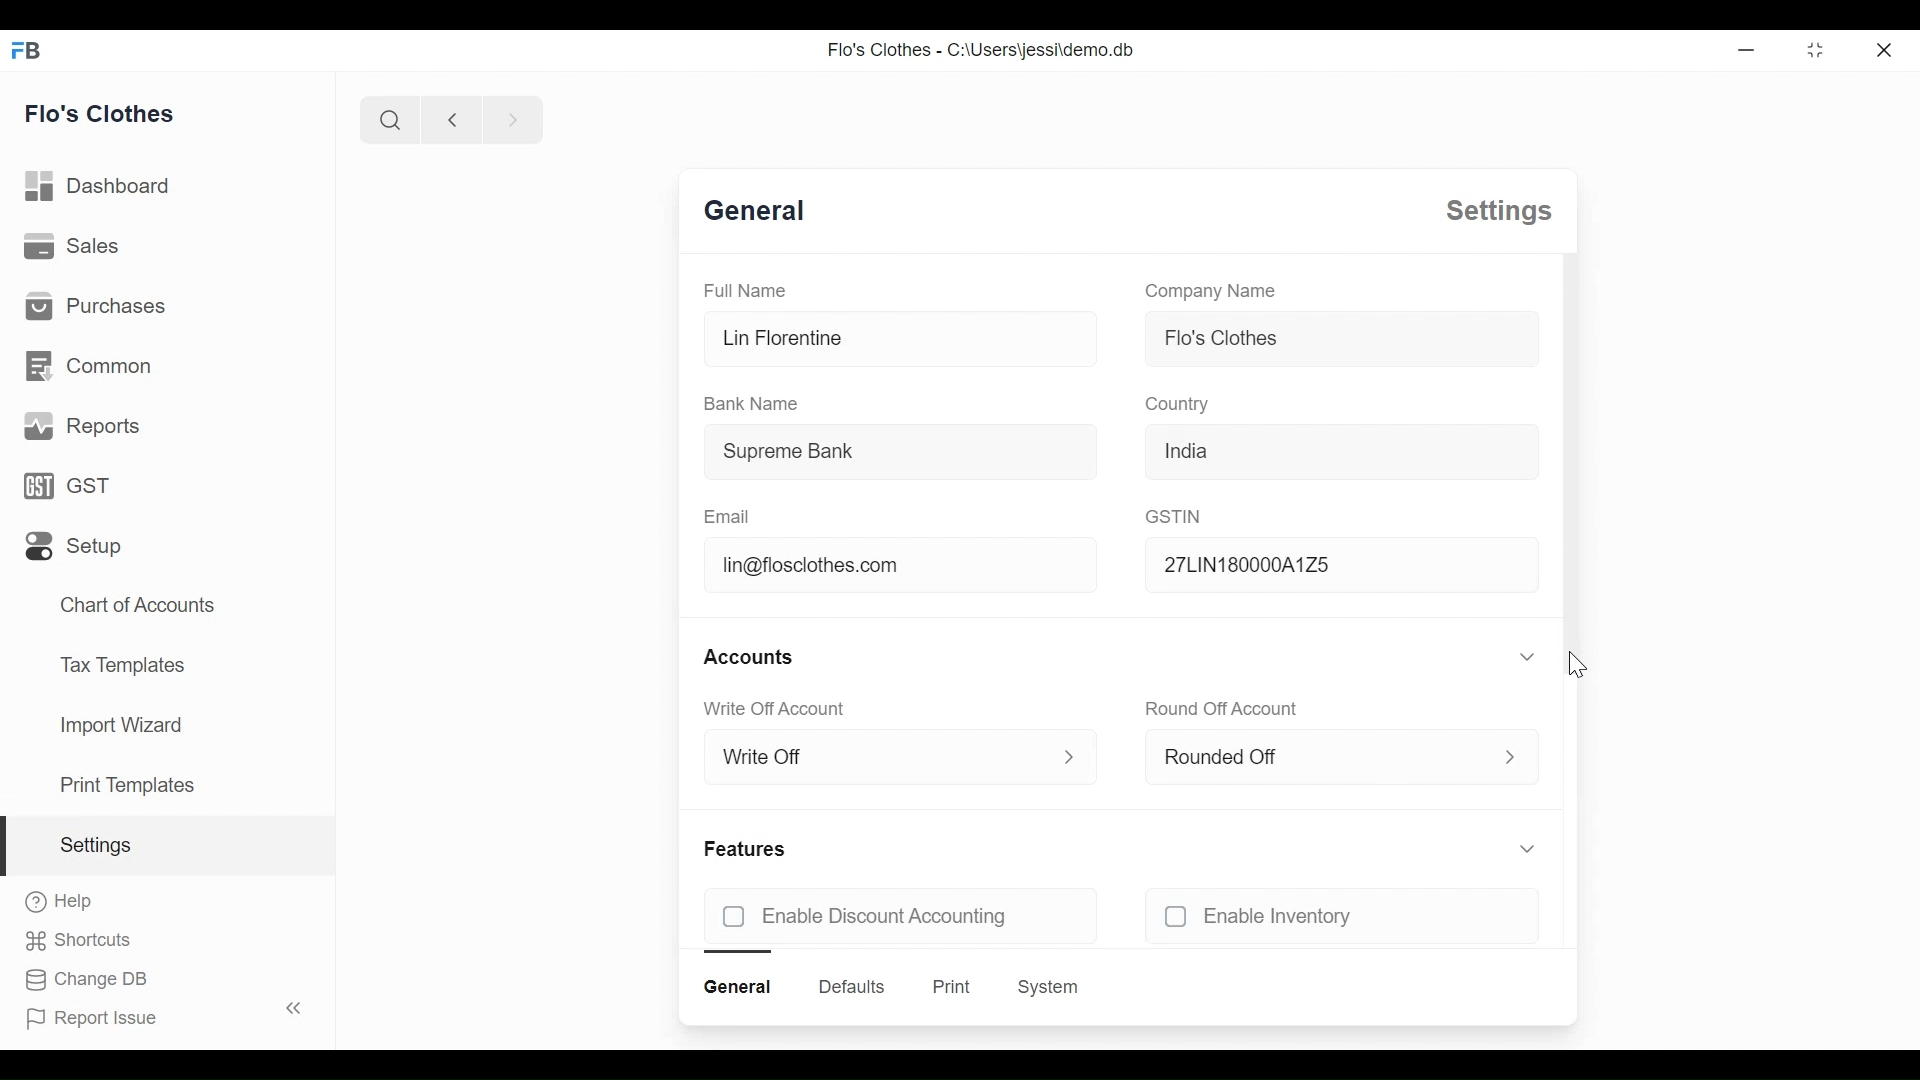 This screenshot has height=1080, width=1920. What do you see at coordinates (979, 50) in the screenshot?
I see `Flo's Clothes - C:\Users\jessi\demo.db` at bounding box center [979, 50].